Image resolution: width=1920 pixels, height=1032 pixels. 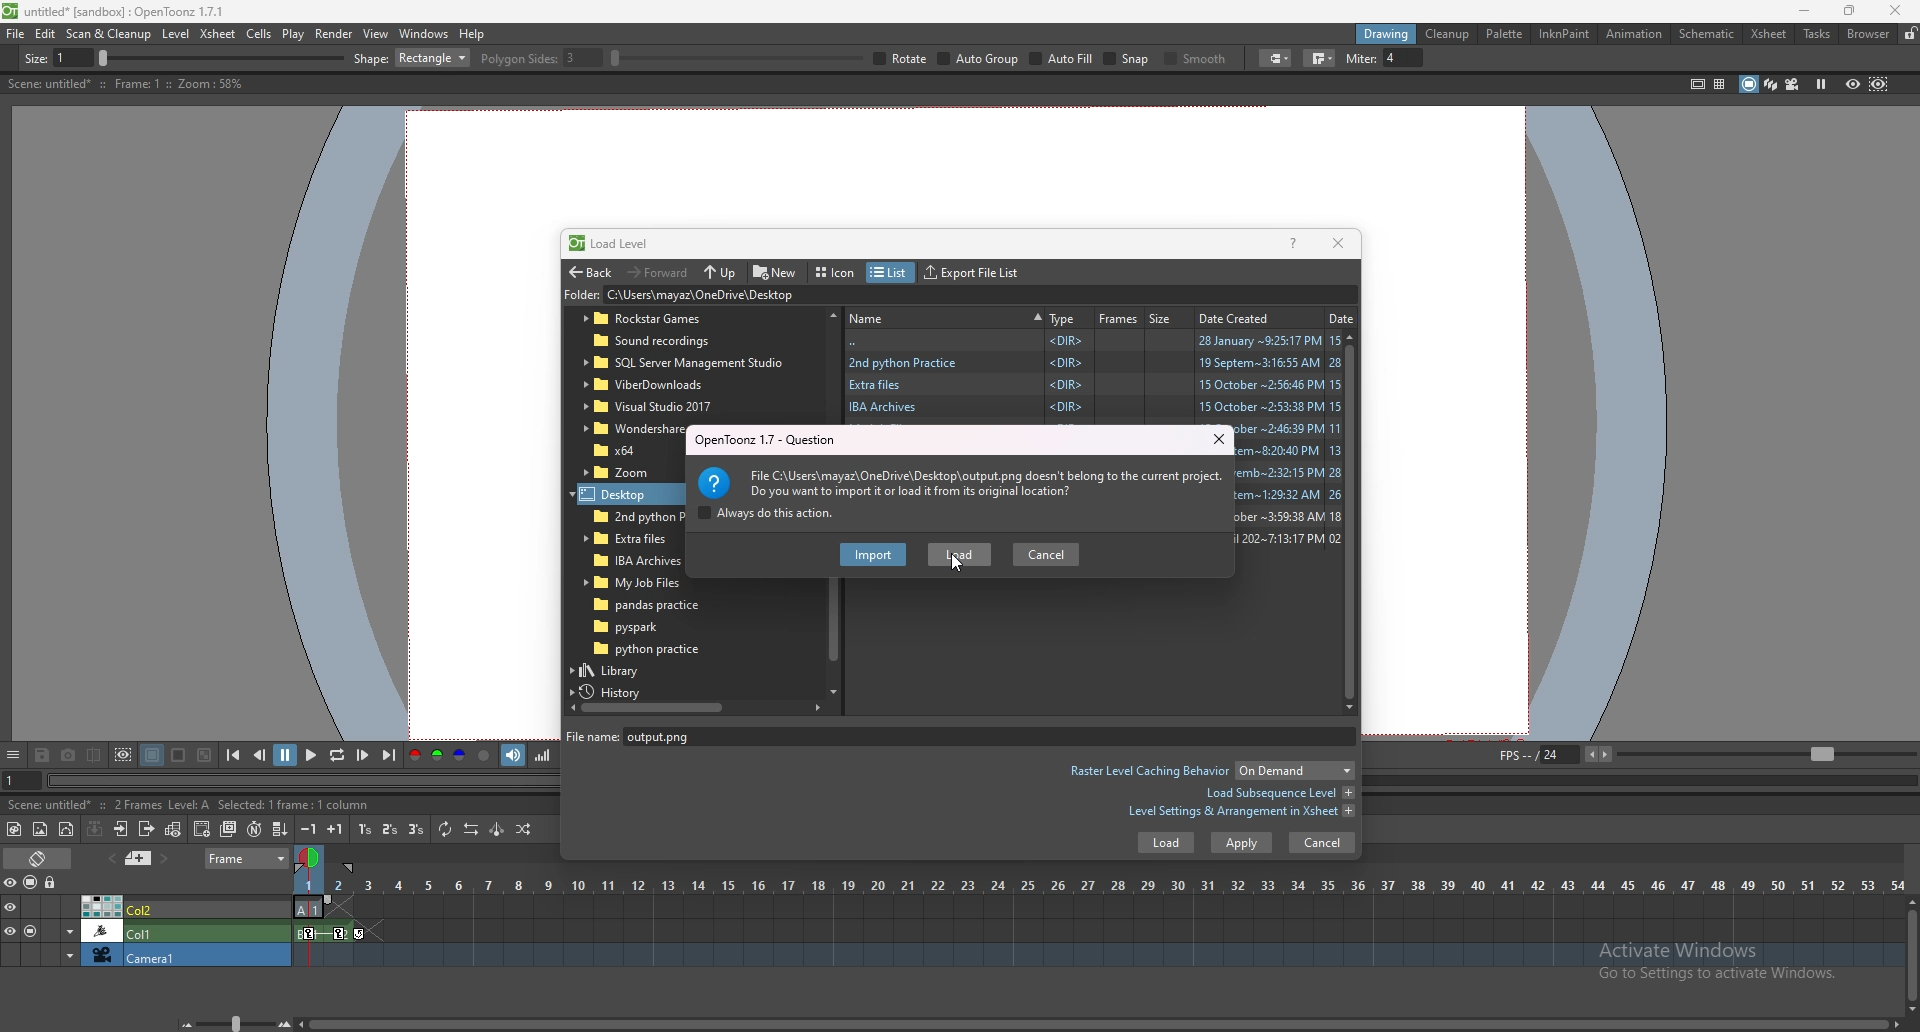 I want to click on date, so click(x=1342, y=317).